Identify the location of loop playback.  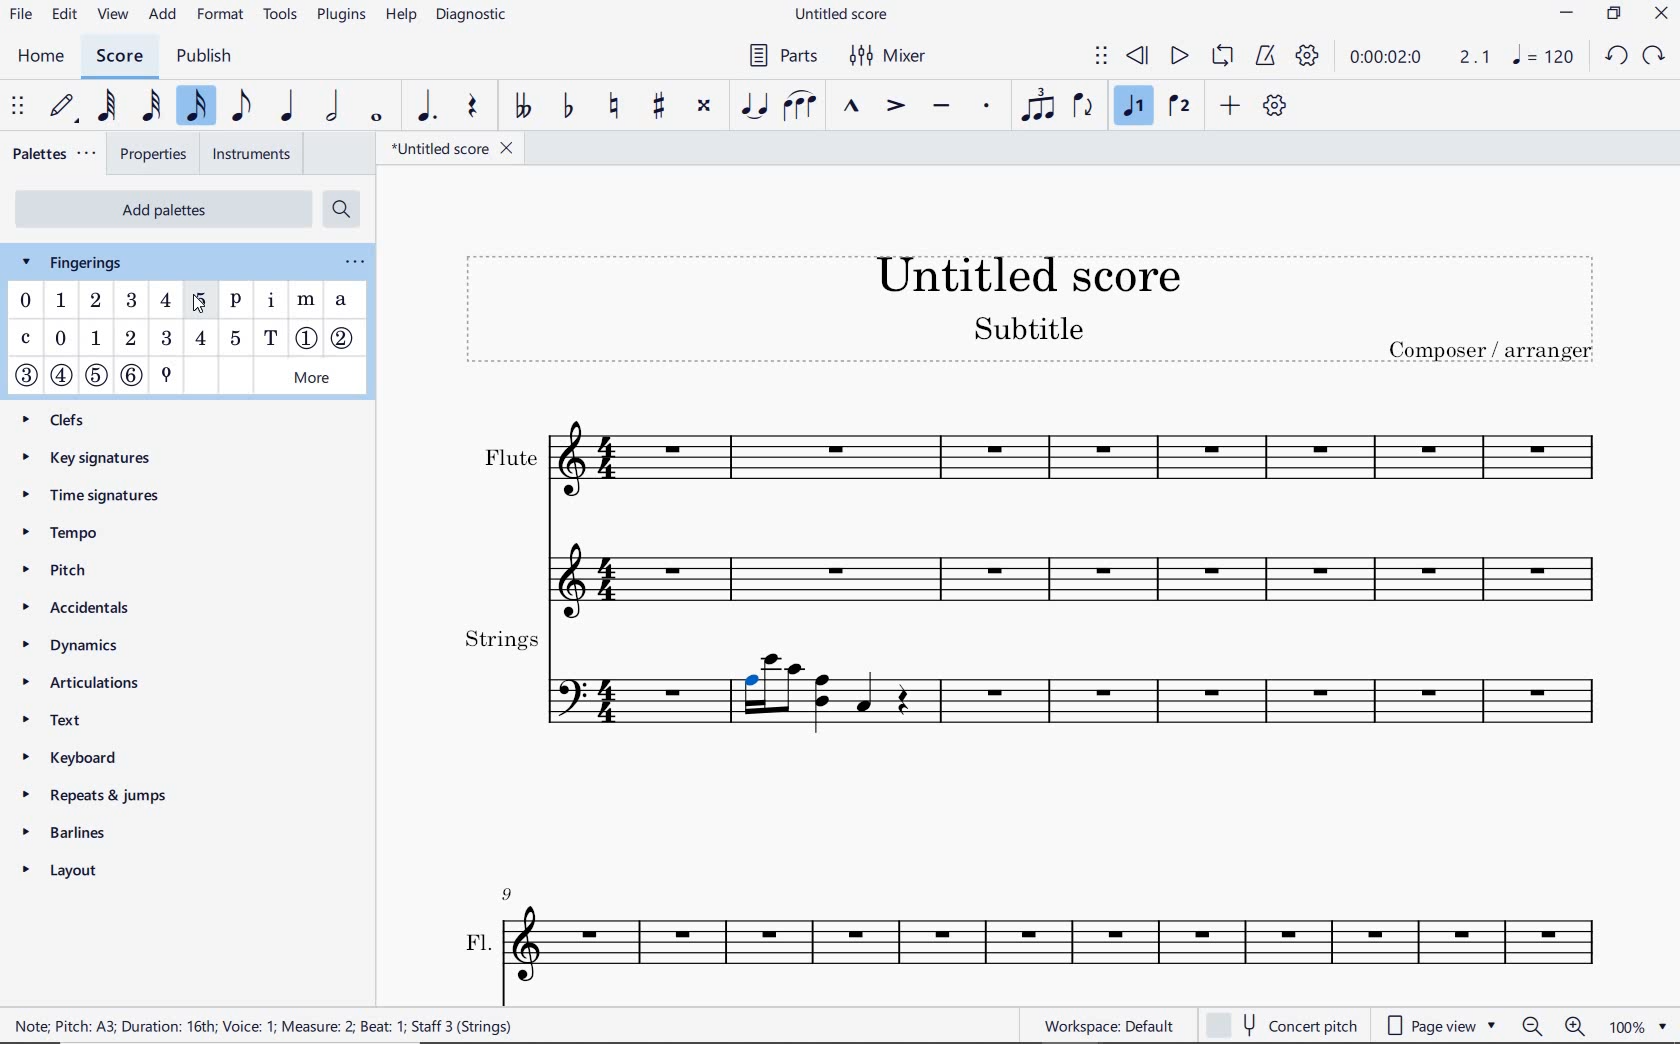
(1222, 57).